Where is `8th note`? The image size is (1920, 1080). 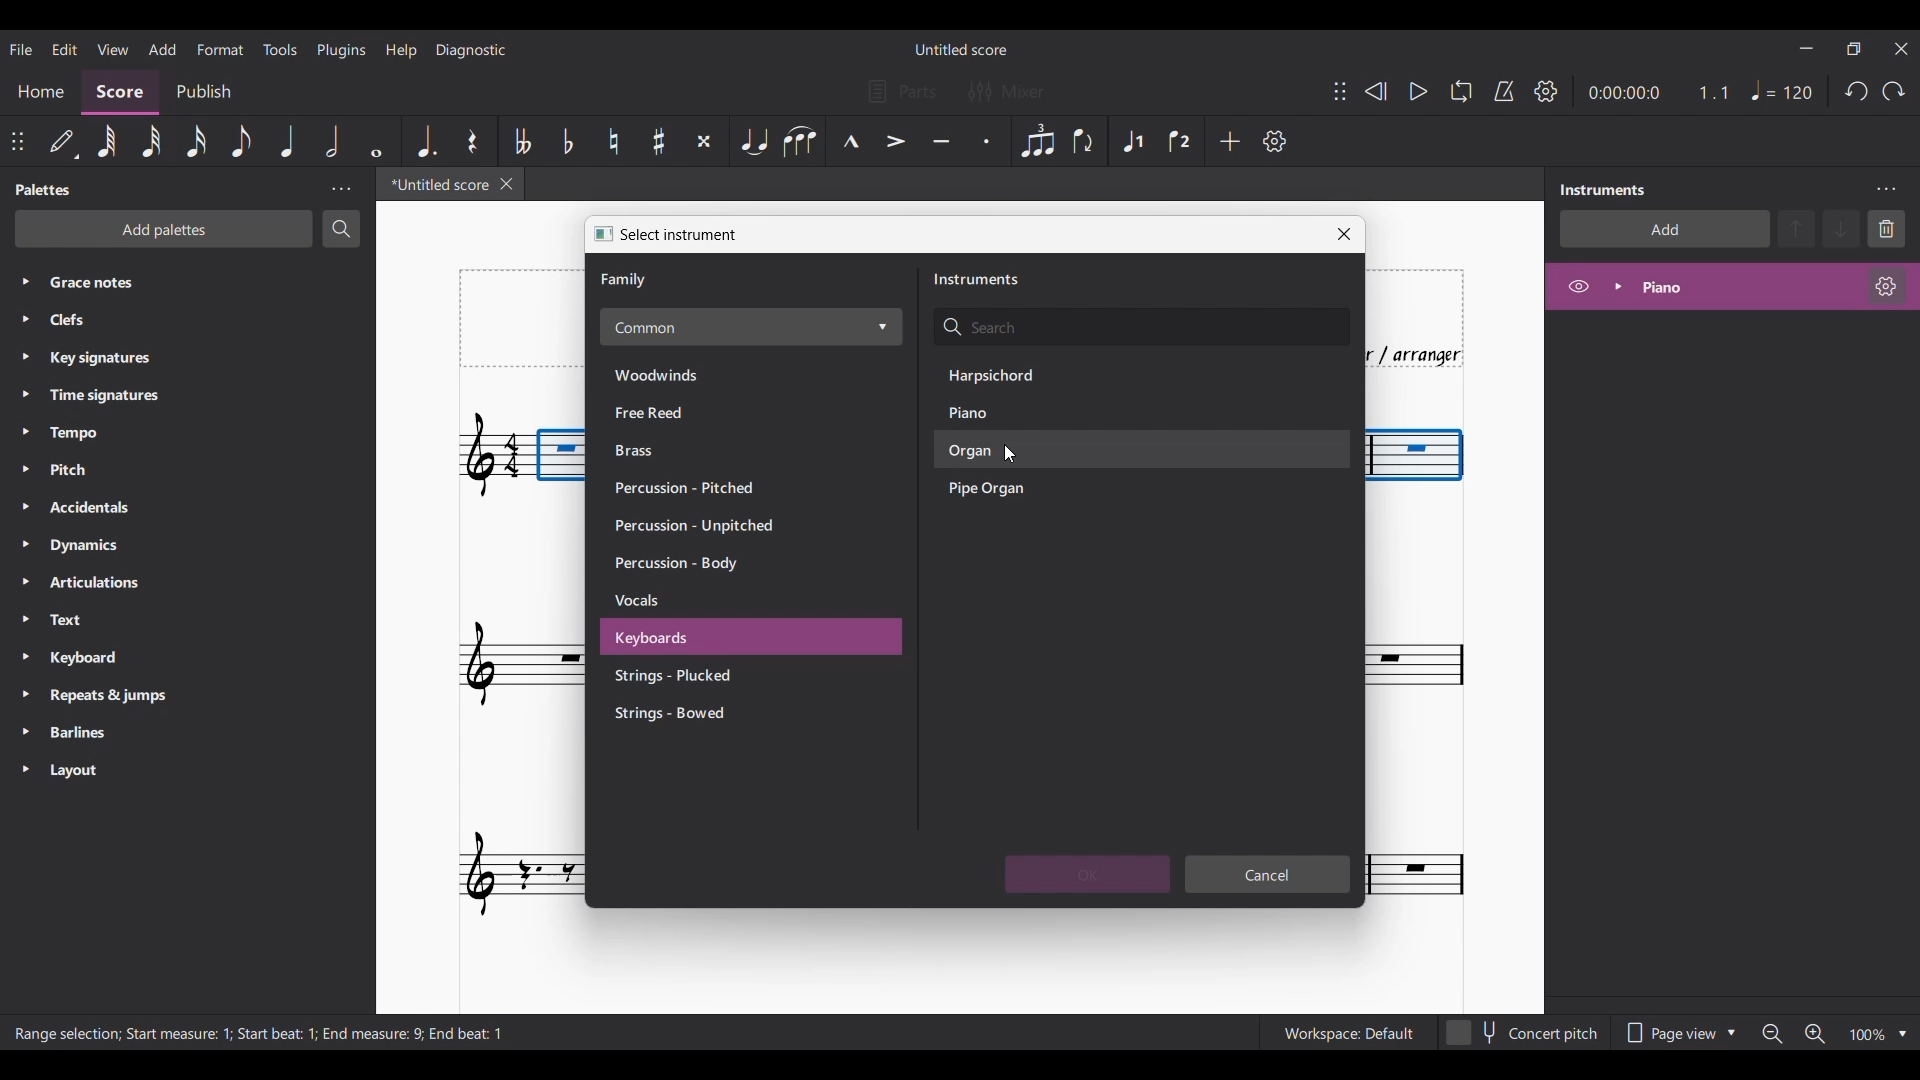 8th note is located at coordinates (242, 141).